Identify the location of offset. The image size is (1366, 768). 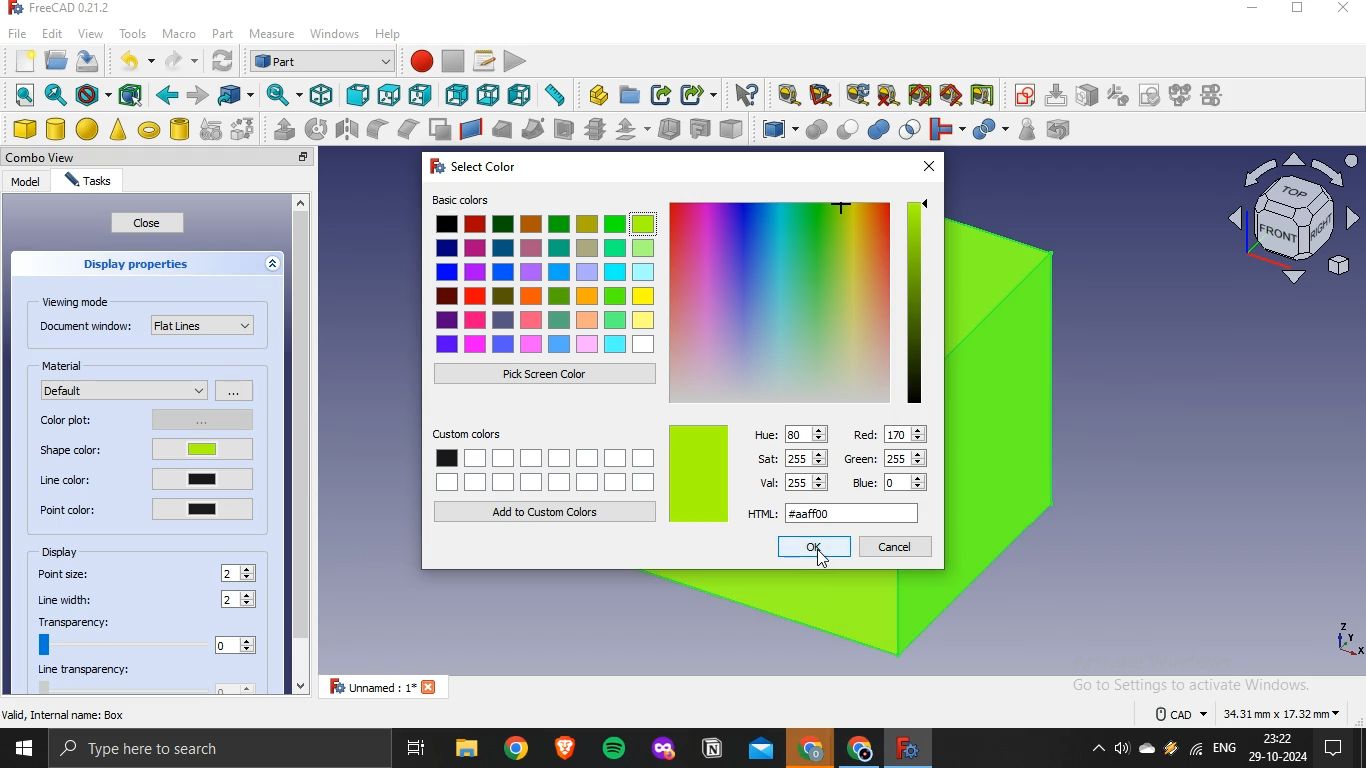
(631, 129).